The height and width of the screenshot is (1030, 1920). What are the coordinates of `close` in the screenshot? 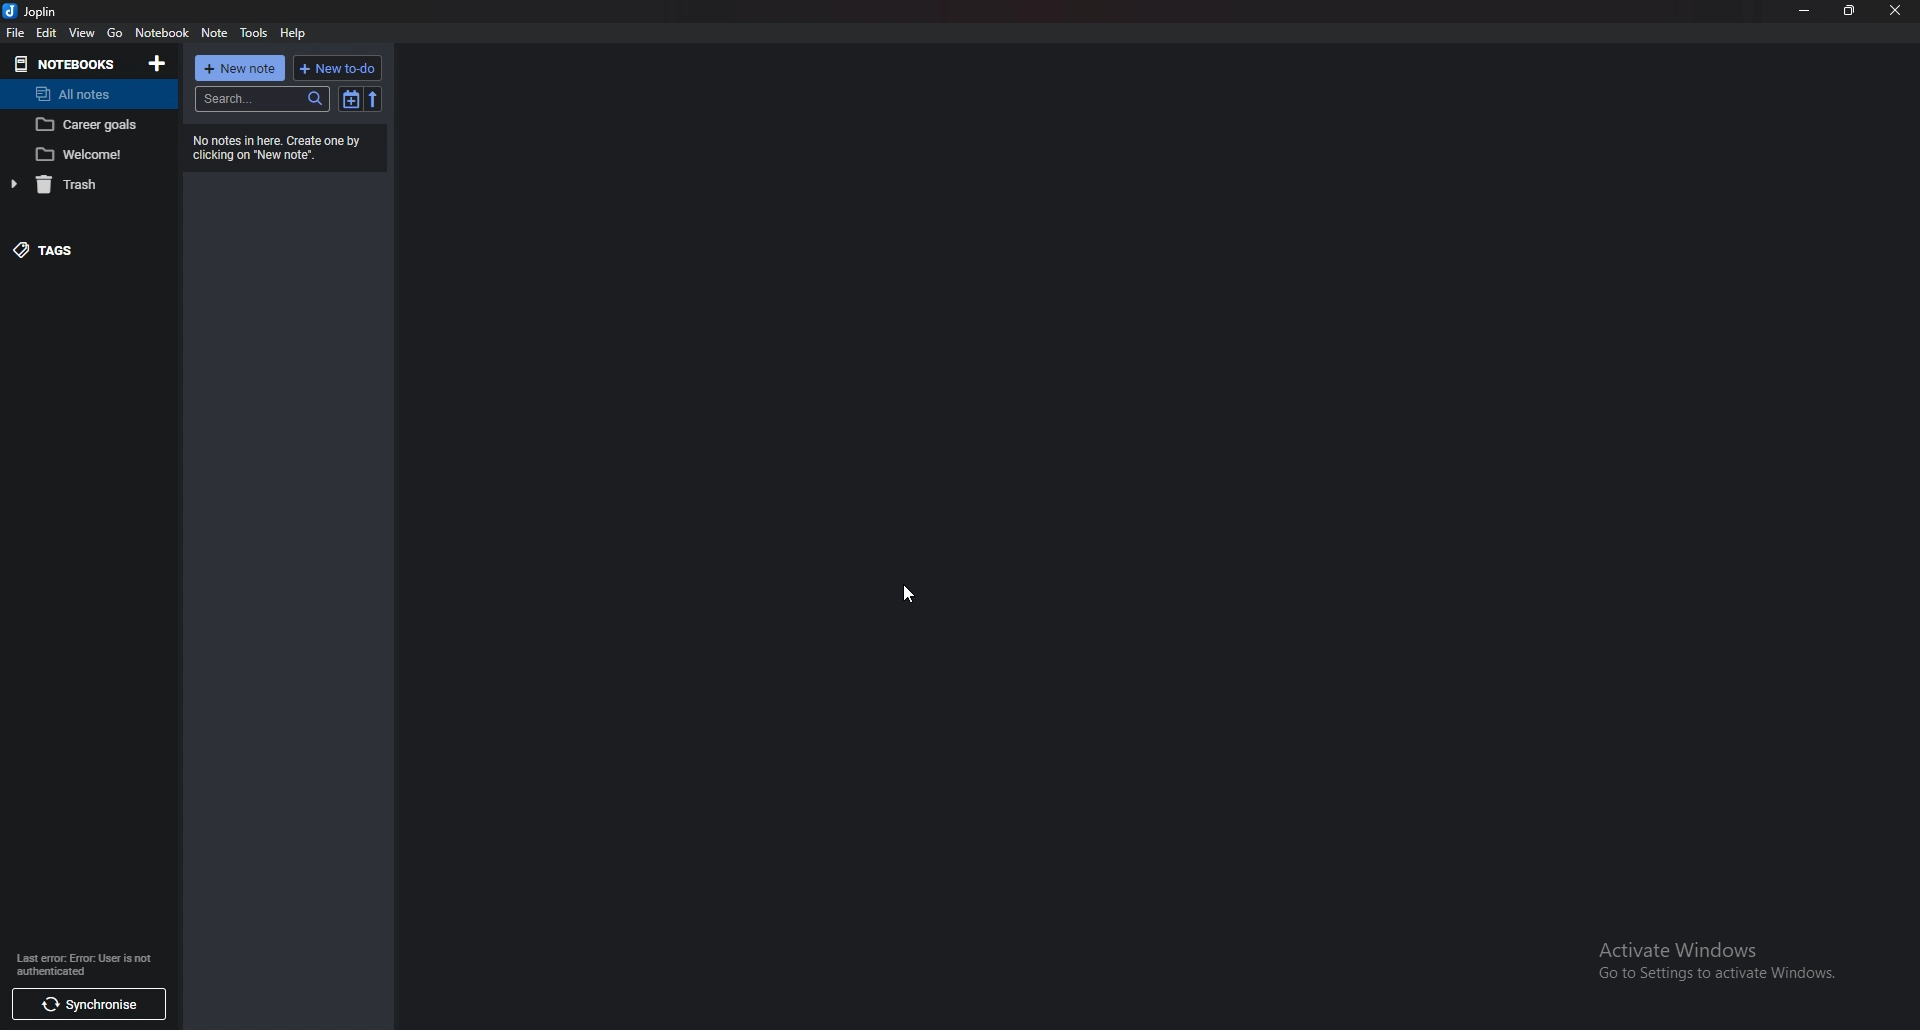 It's located at (1896, 11).